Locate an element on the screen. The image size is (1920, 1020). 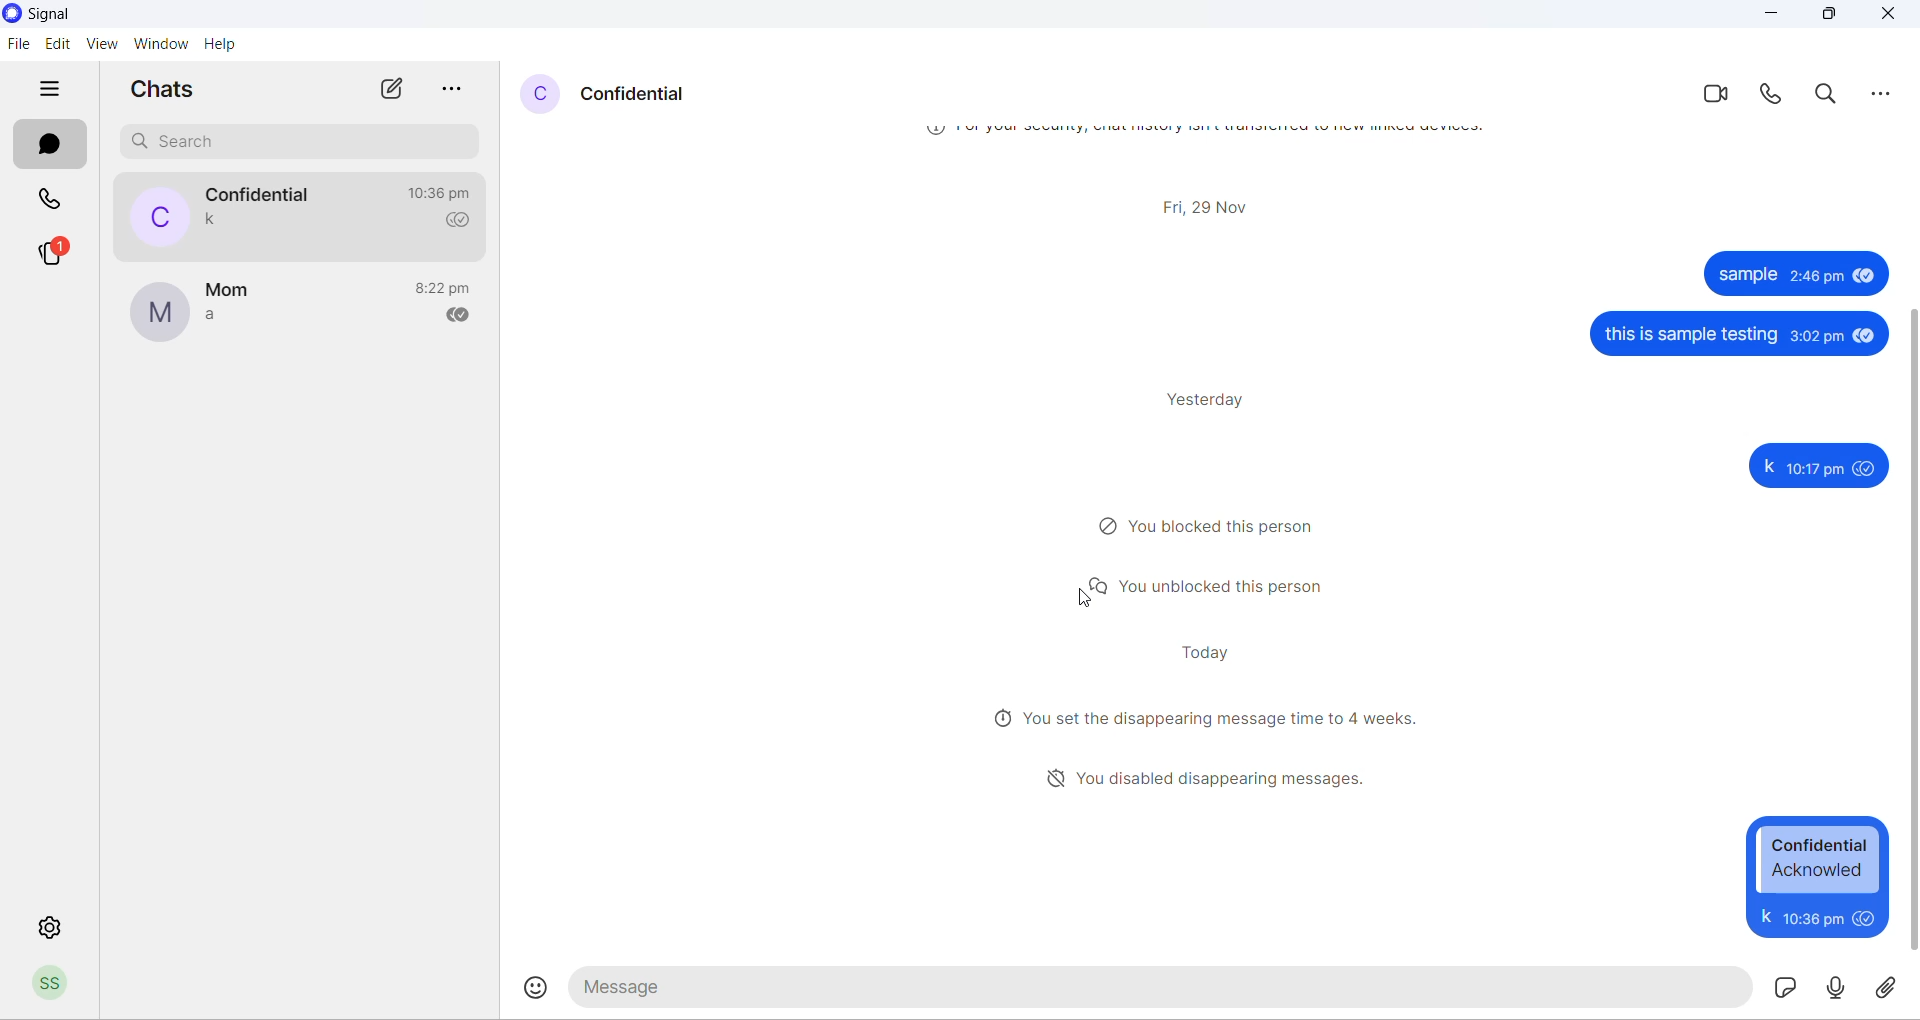
emojis is located at coordinates (533, 991).